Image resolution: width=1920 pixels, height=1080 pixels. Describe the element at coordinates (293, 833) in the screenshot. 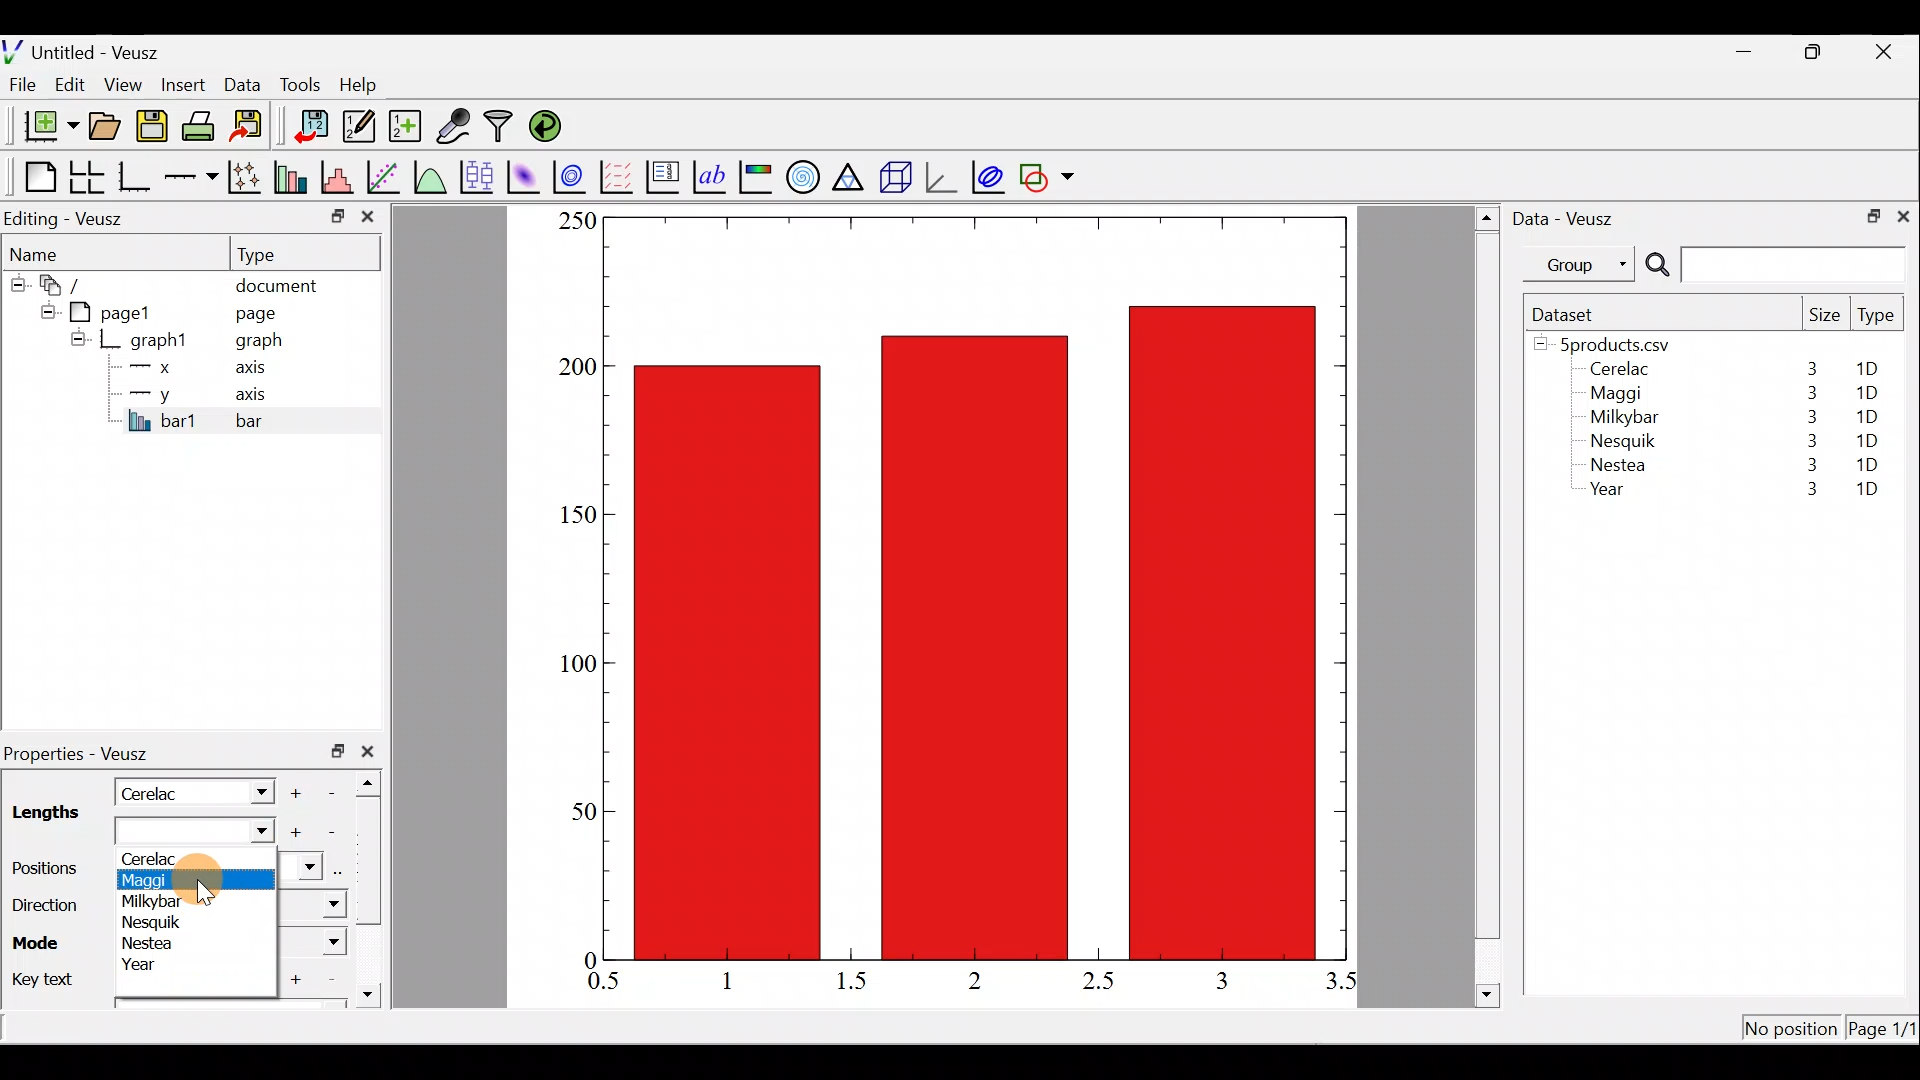

I see `Add another item` at that location.